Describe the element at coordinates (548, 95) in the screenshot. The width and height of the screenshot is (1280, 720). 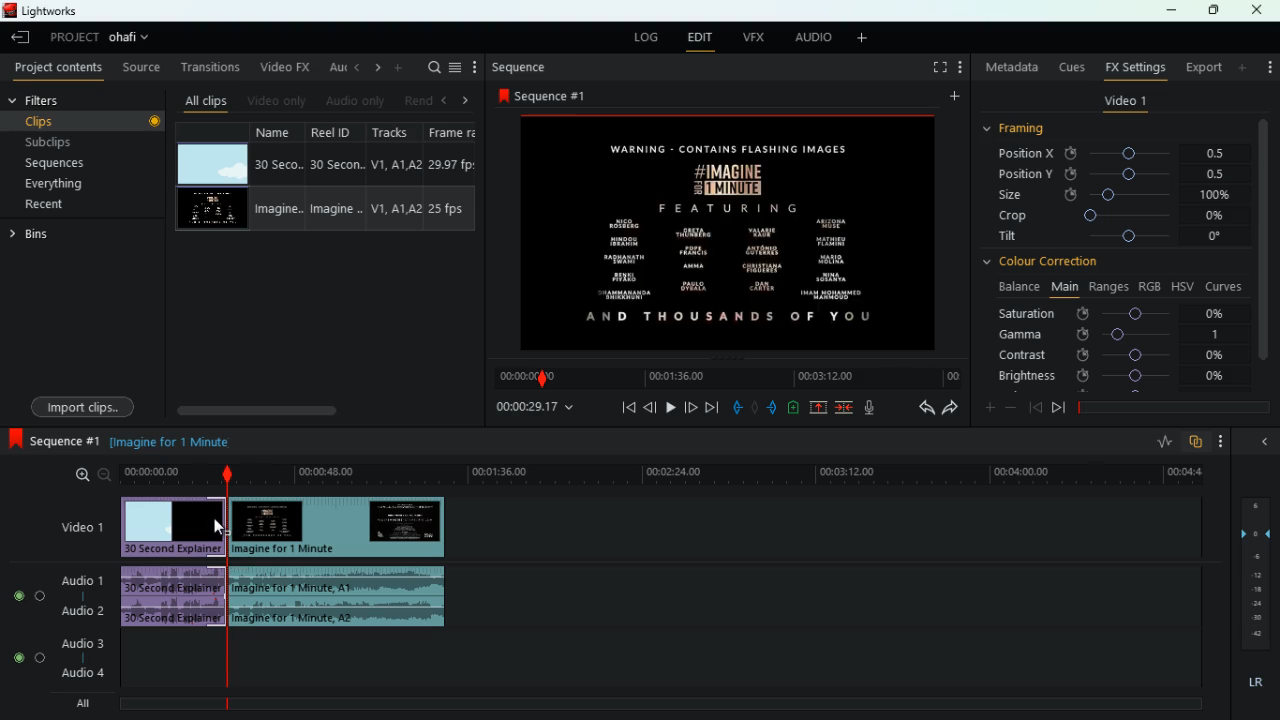
I see `sequence` at that location.